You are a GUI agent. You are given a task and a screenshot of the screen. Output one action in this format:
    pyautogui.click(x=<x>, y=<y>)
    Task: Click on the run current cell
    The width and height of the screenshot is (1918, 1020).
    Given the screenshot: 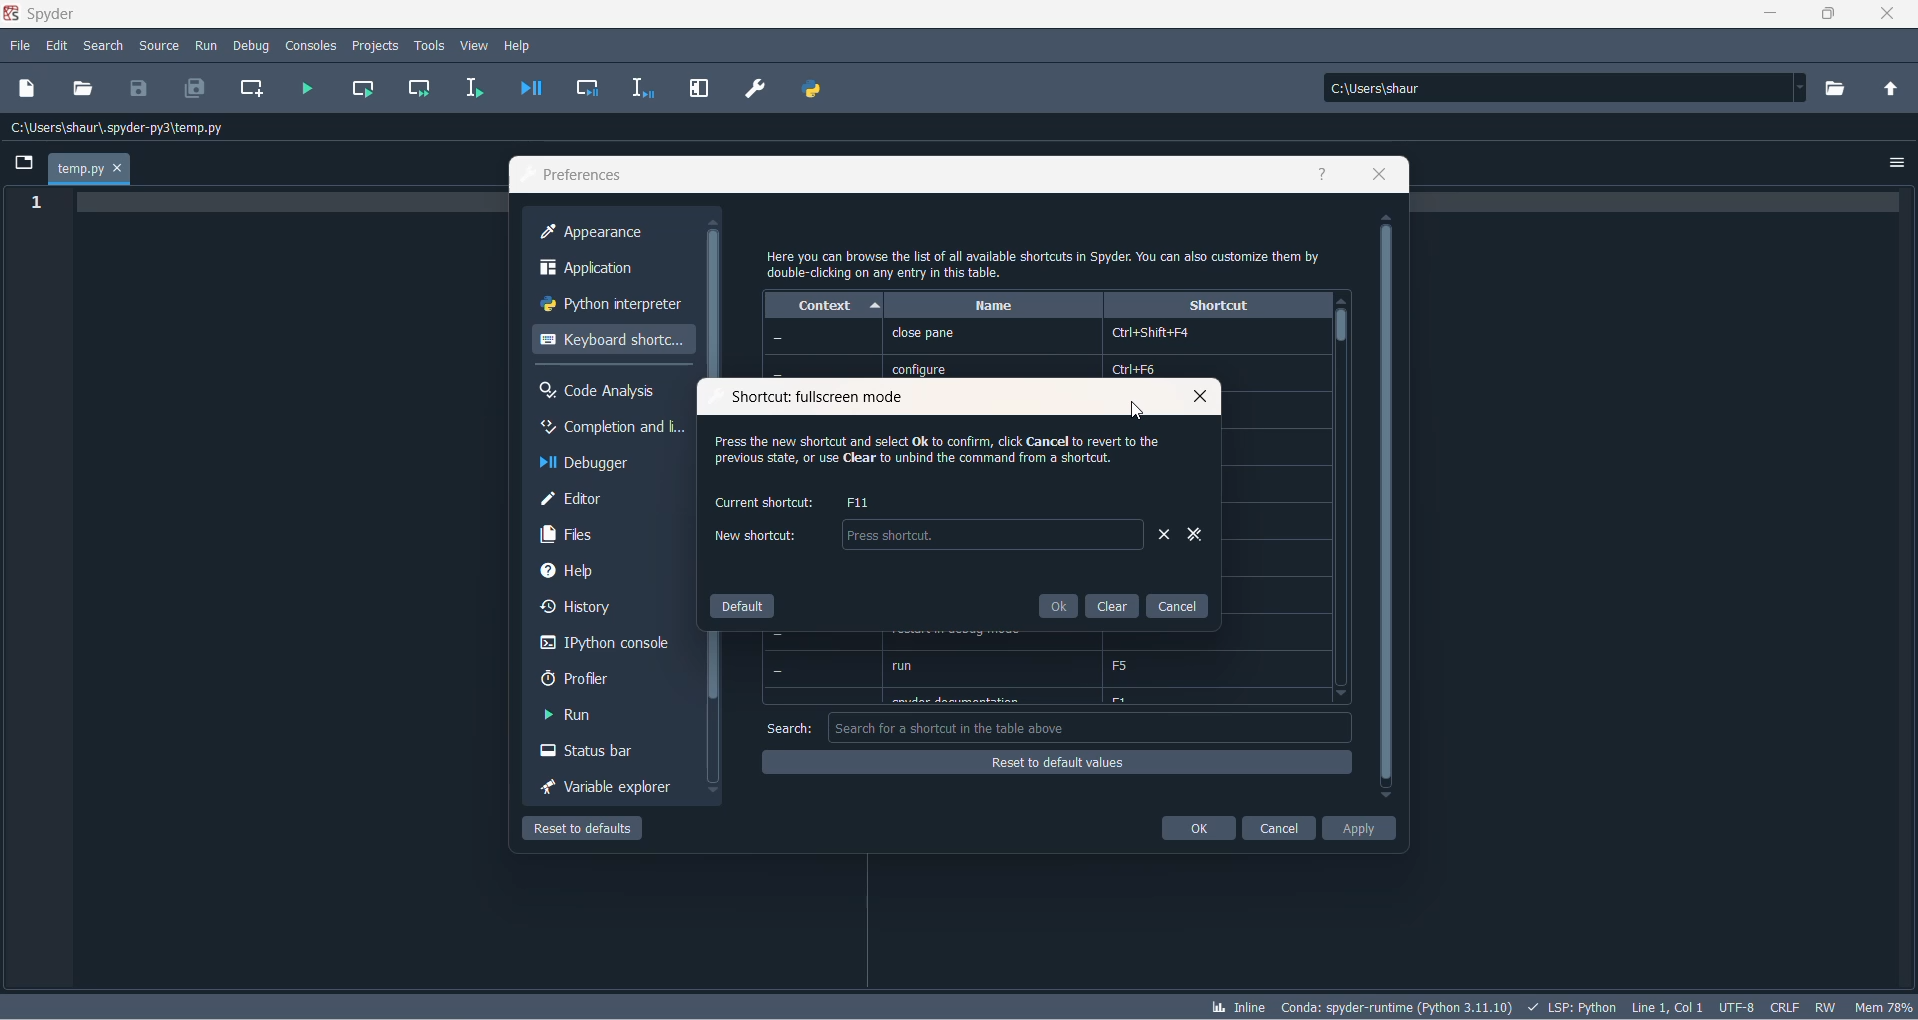 What is the action you would take?
    pyautogui.click(x=413, y=92)
    